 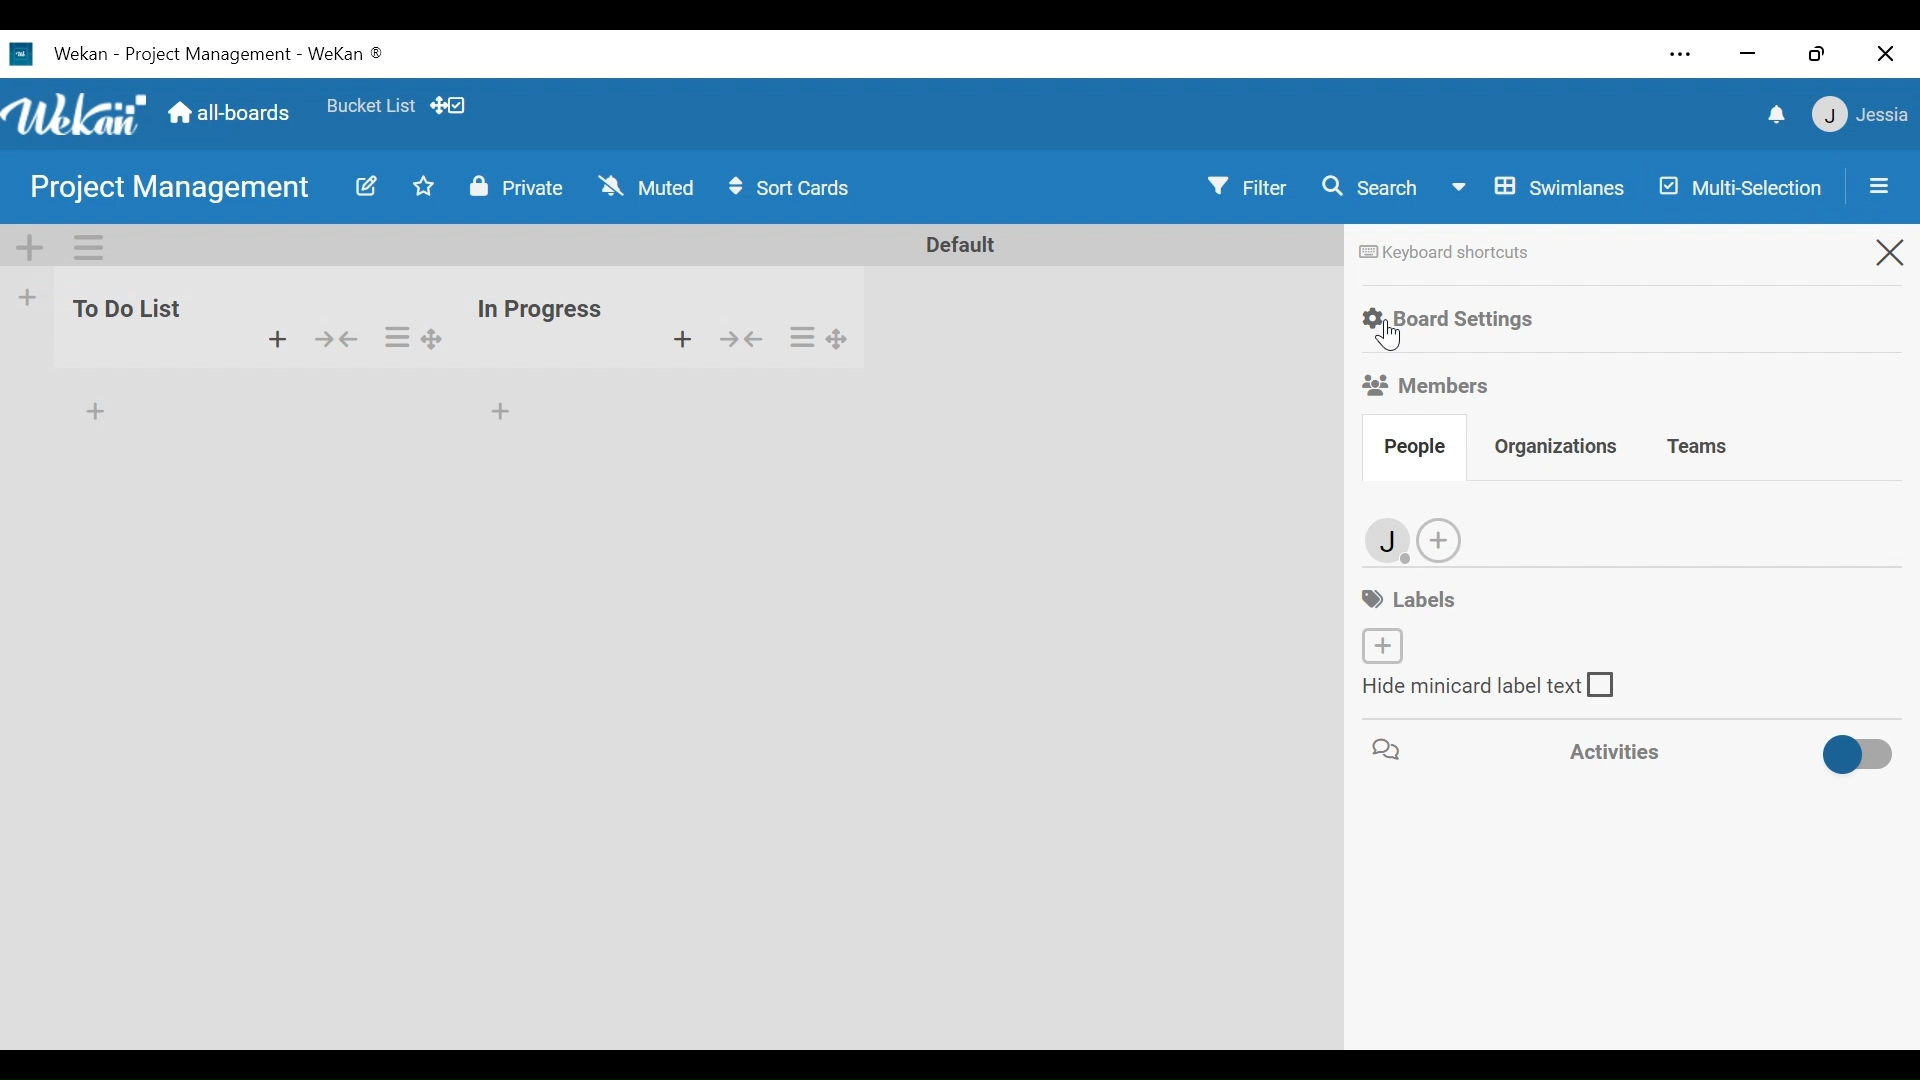 I want to click on Multi-Selection, so click(x=1739, y=186).